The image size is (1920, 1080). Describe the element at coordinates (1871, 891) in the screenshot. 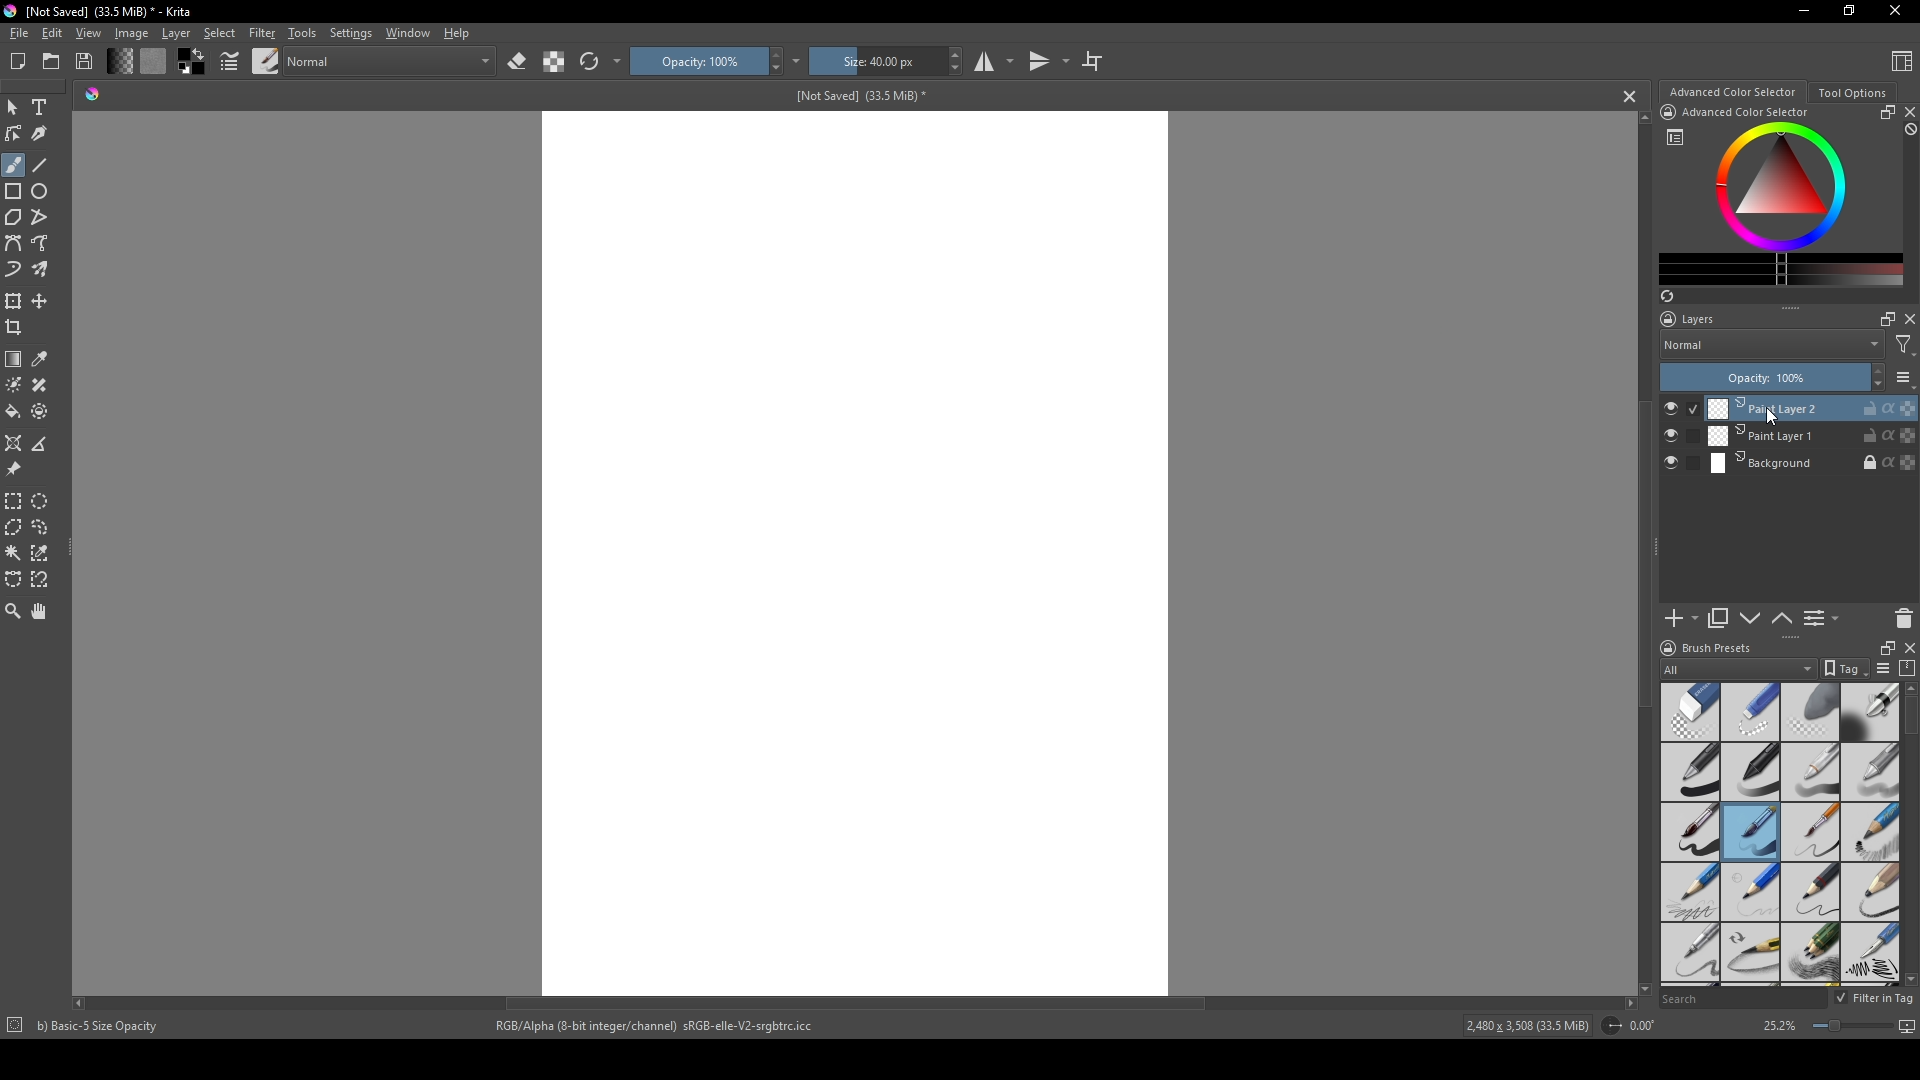

I see `pencil` at that location.